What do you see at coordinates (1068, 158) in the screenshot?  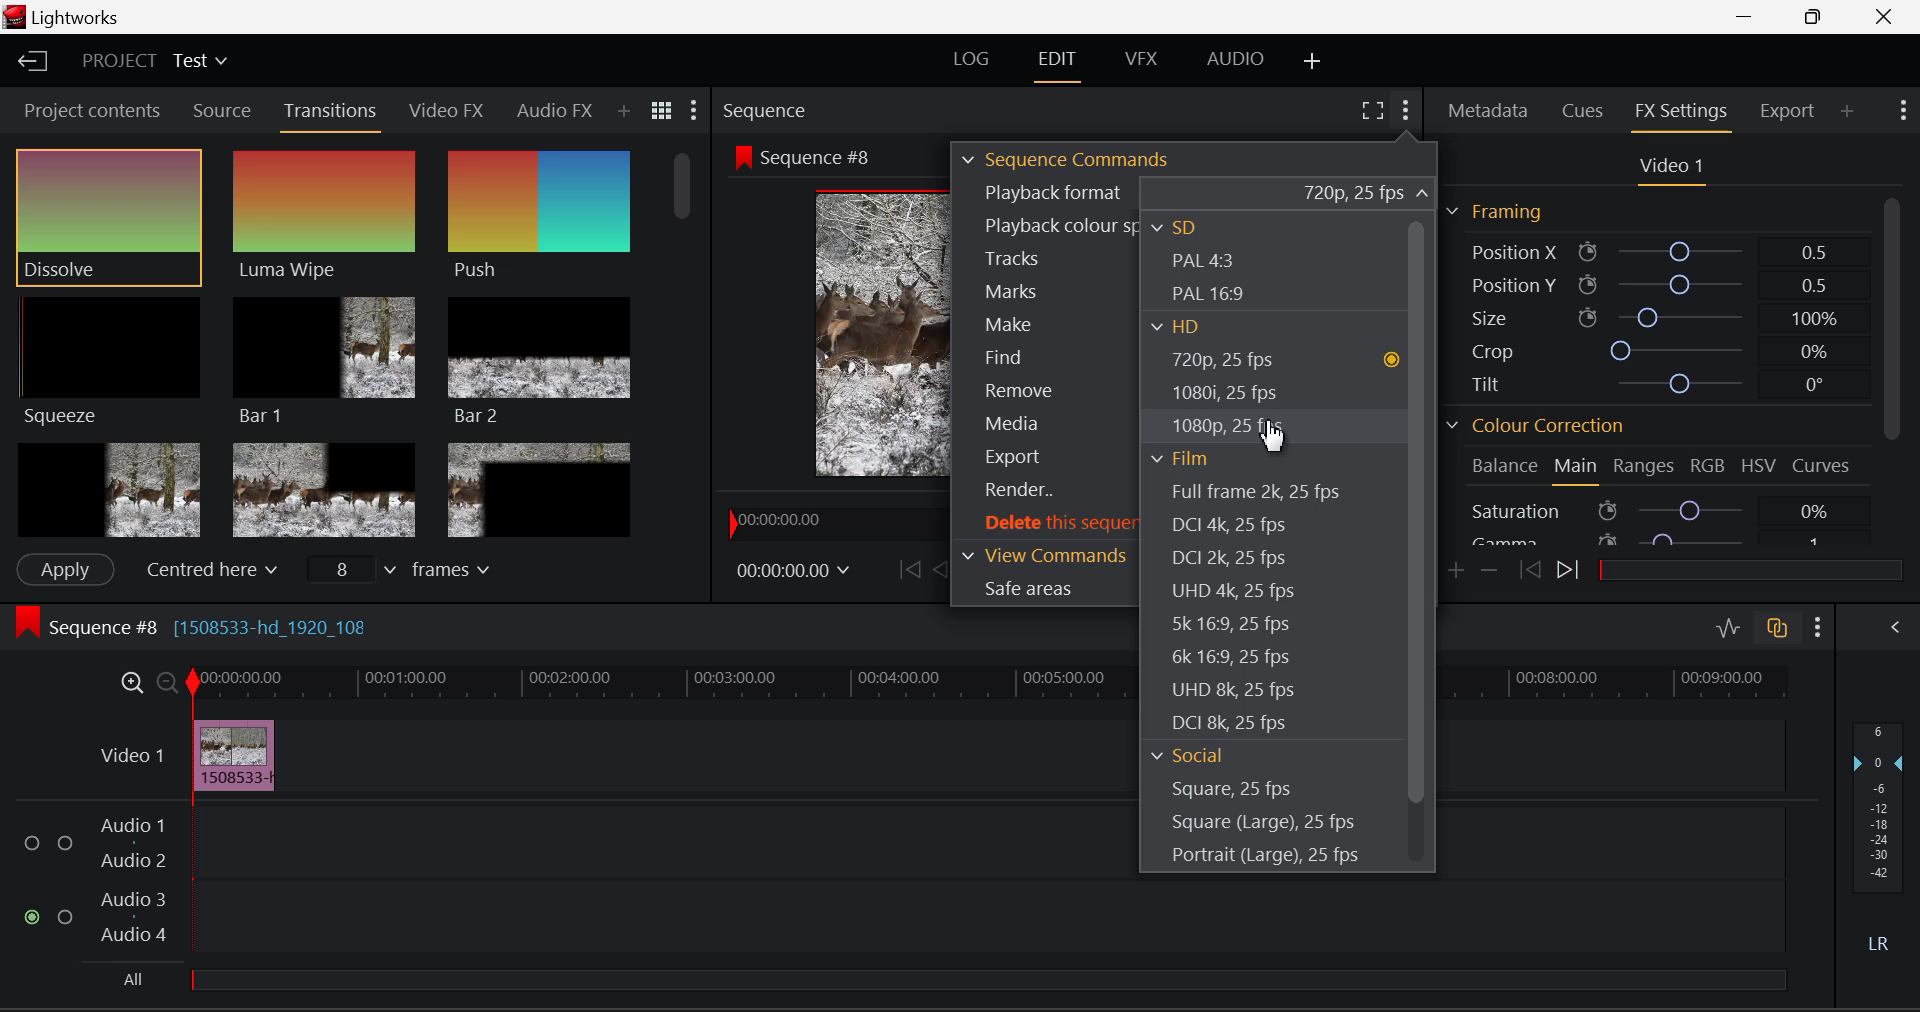 I see `Sequence Commands` at bounding box center [1068, 158].